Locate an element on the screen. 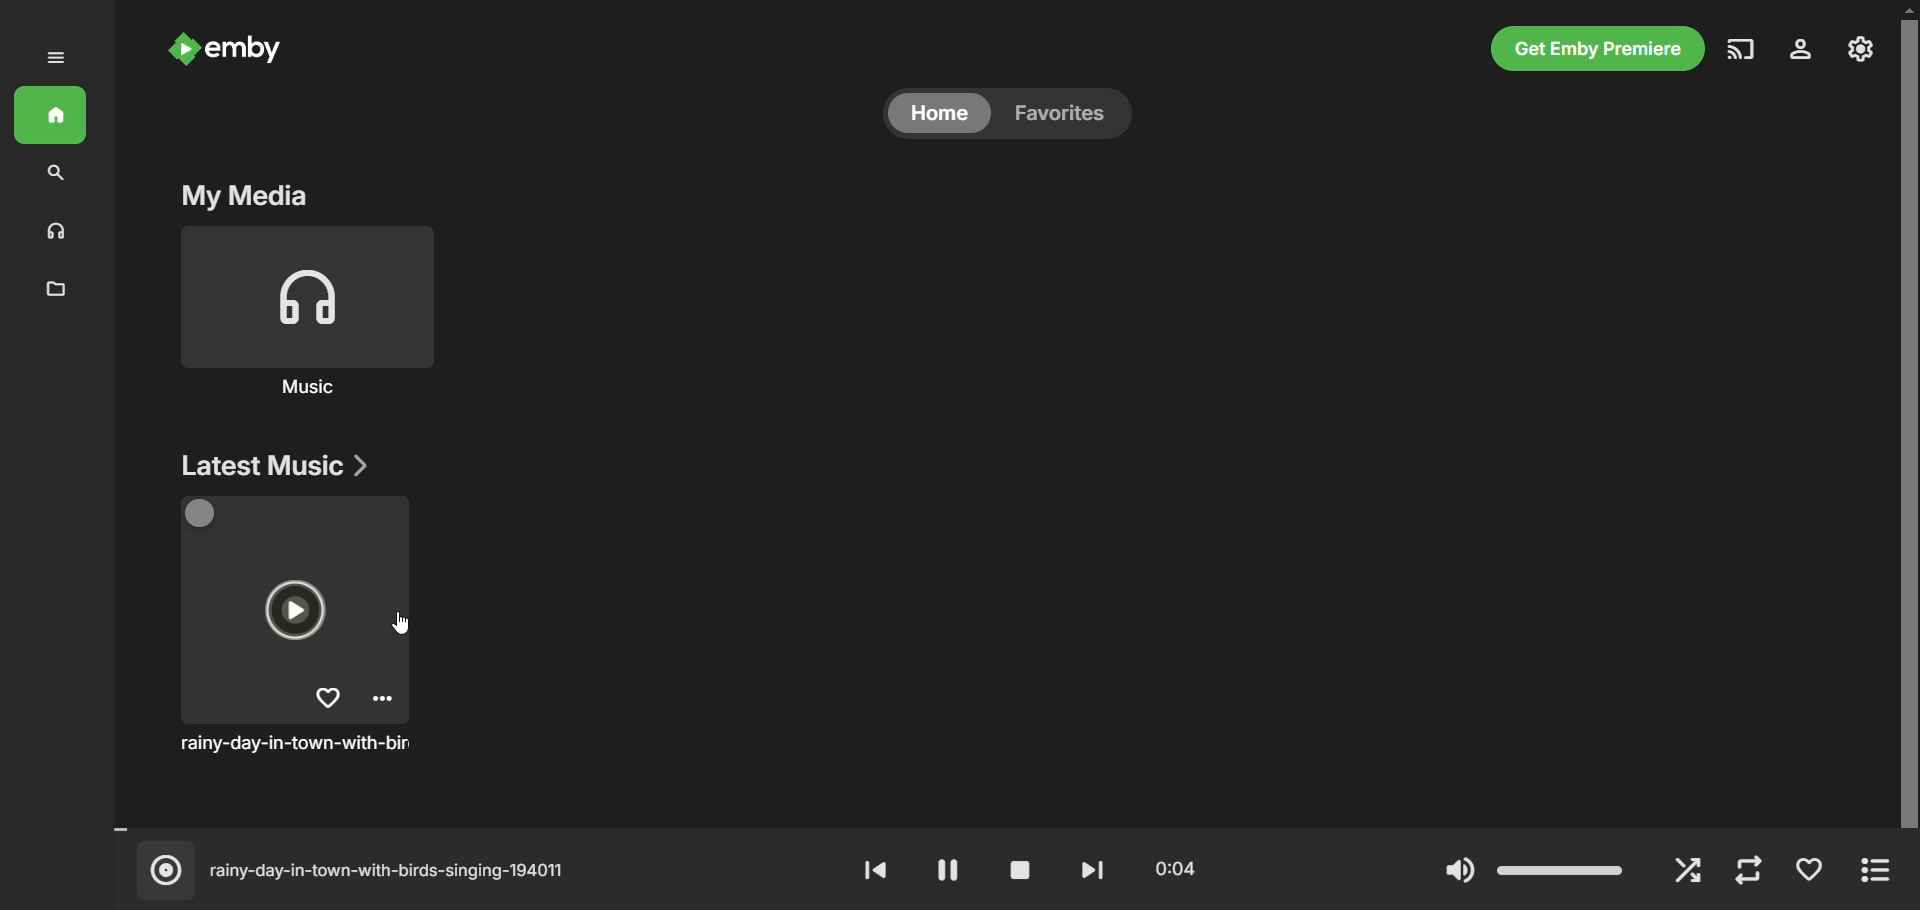 The width and height of the screenshot is (1920, 910). expand is located at coordinates (61, 61).